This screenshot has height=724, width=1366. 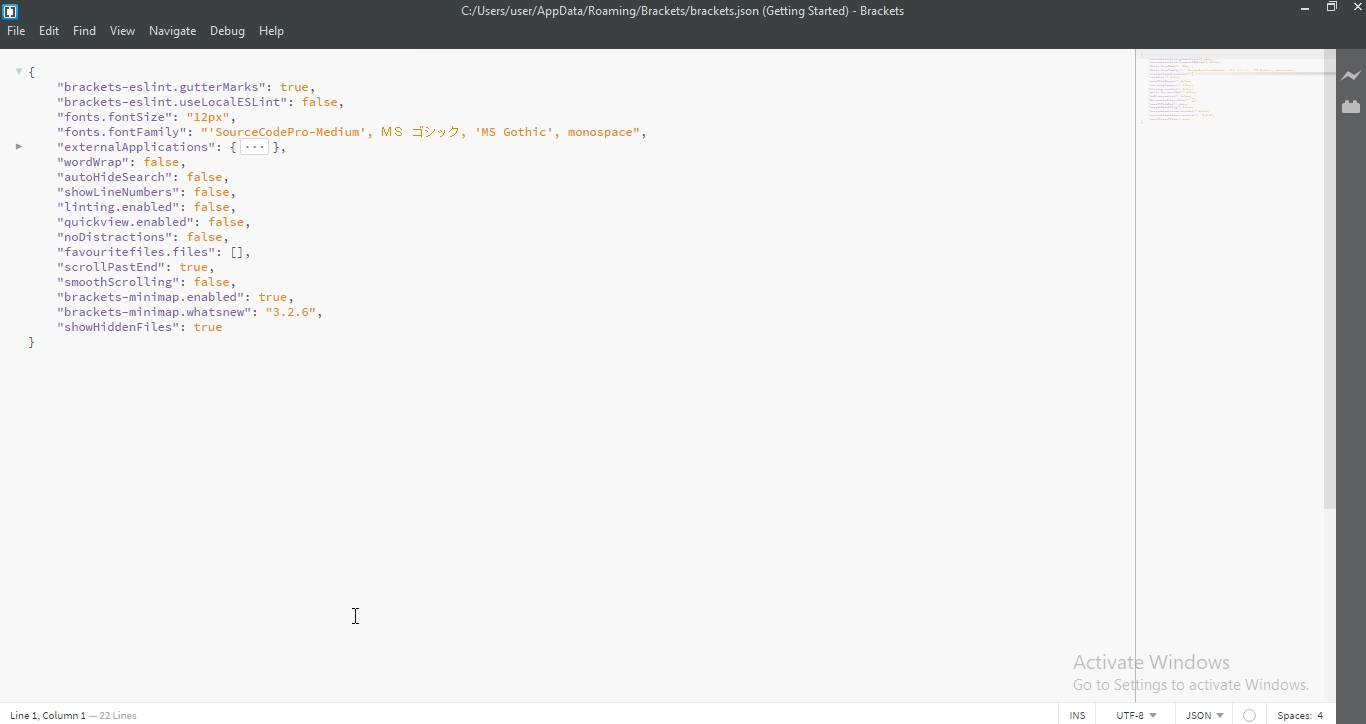 What do you see at coordinates (228, 34) in the screenshot?
I see `Debug` at bounding box center [228, 34].